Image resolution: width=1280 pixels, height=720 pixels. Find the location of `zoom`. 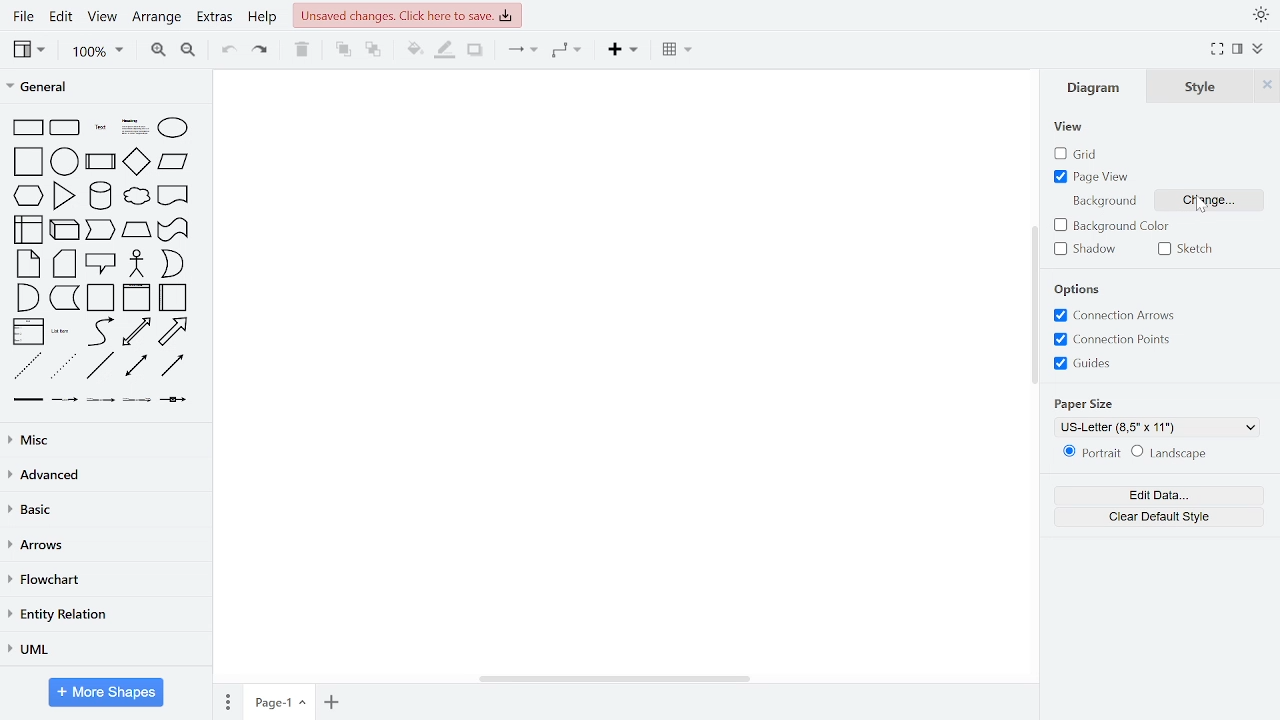

zoom is located at coordinates (98, 53).